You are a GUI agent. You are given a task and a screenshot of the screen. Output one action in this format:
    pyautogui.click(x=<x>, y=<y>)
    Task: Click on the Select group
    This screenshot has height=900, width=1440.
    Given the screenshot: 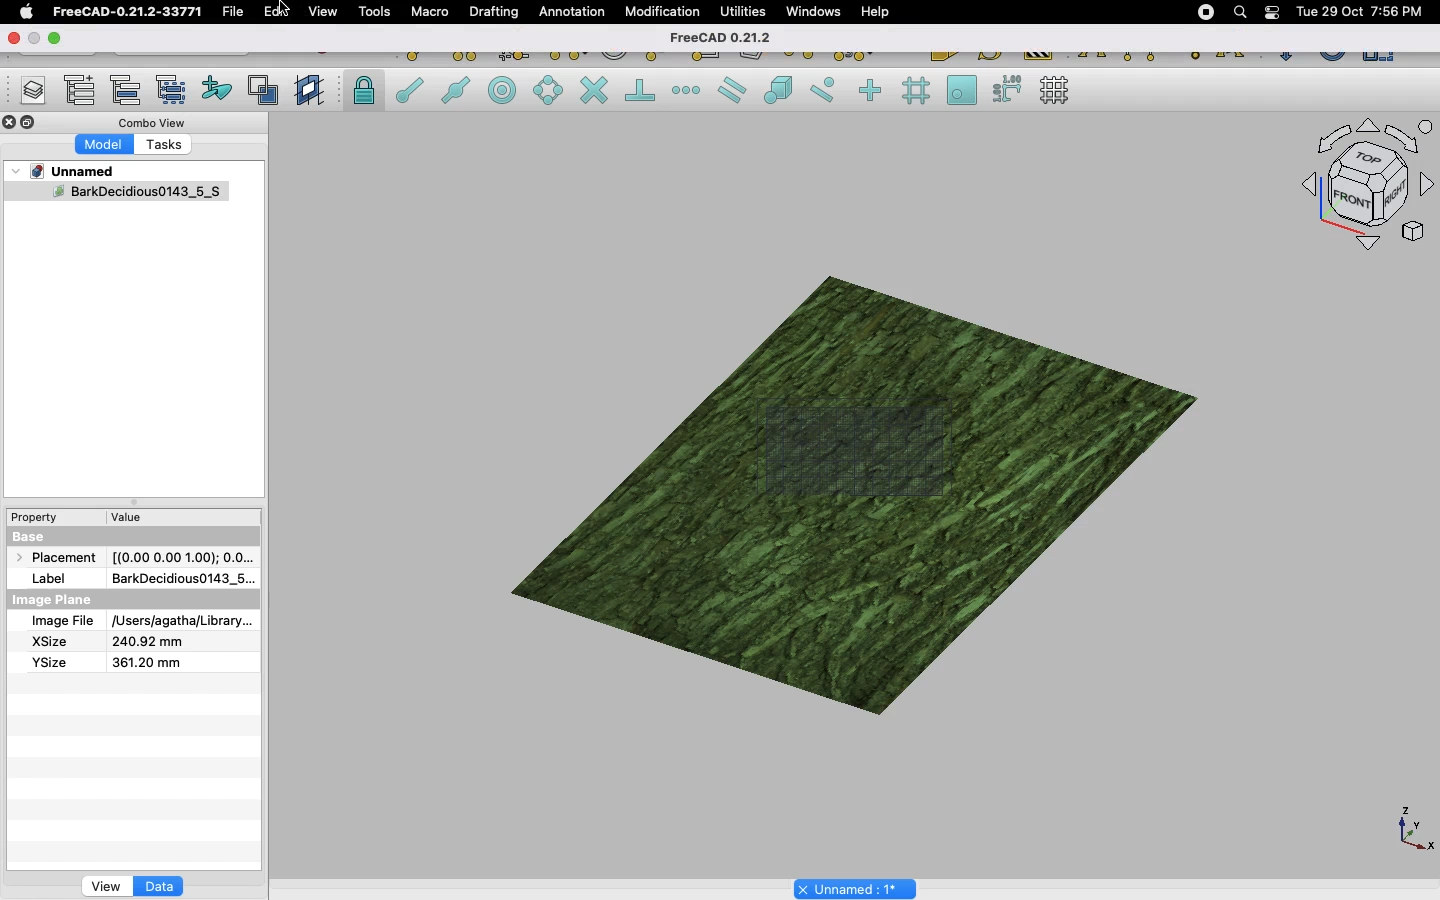 What is the action you would take?
    pyautogui.click(x=173, y=88)
    